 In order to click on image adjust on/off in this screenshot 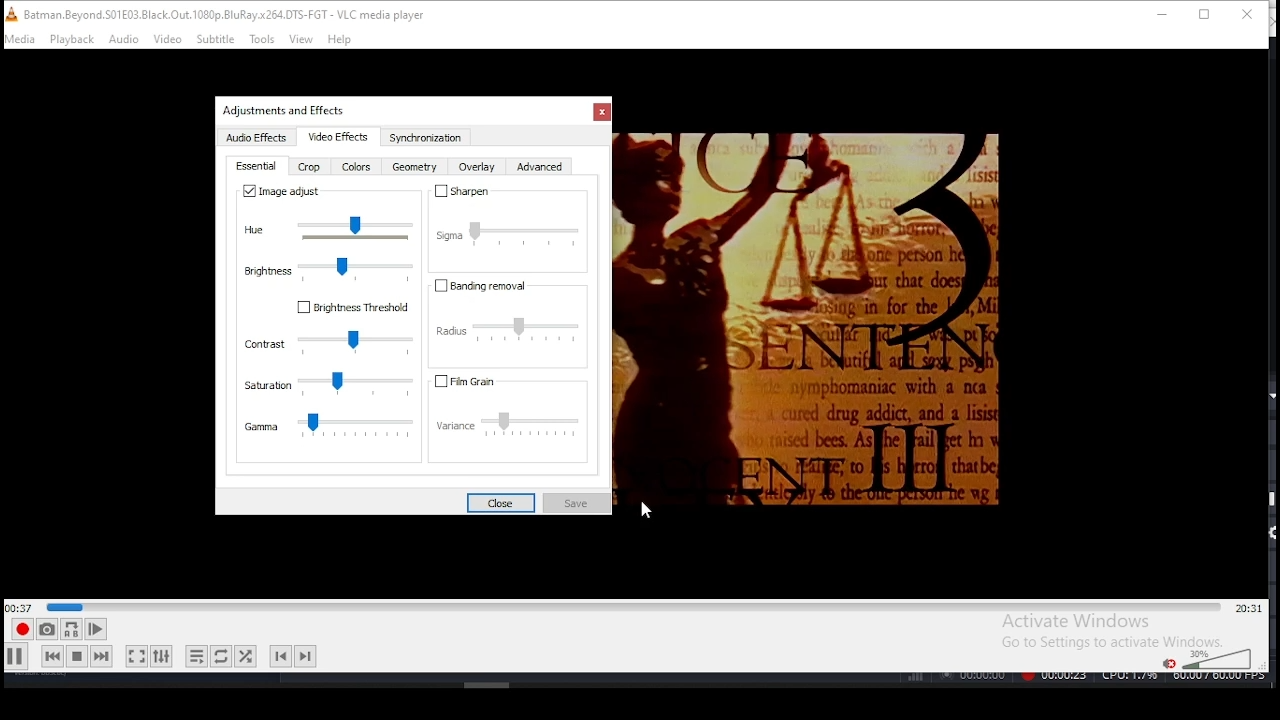, I will do `click(284, 192)`.